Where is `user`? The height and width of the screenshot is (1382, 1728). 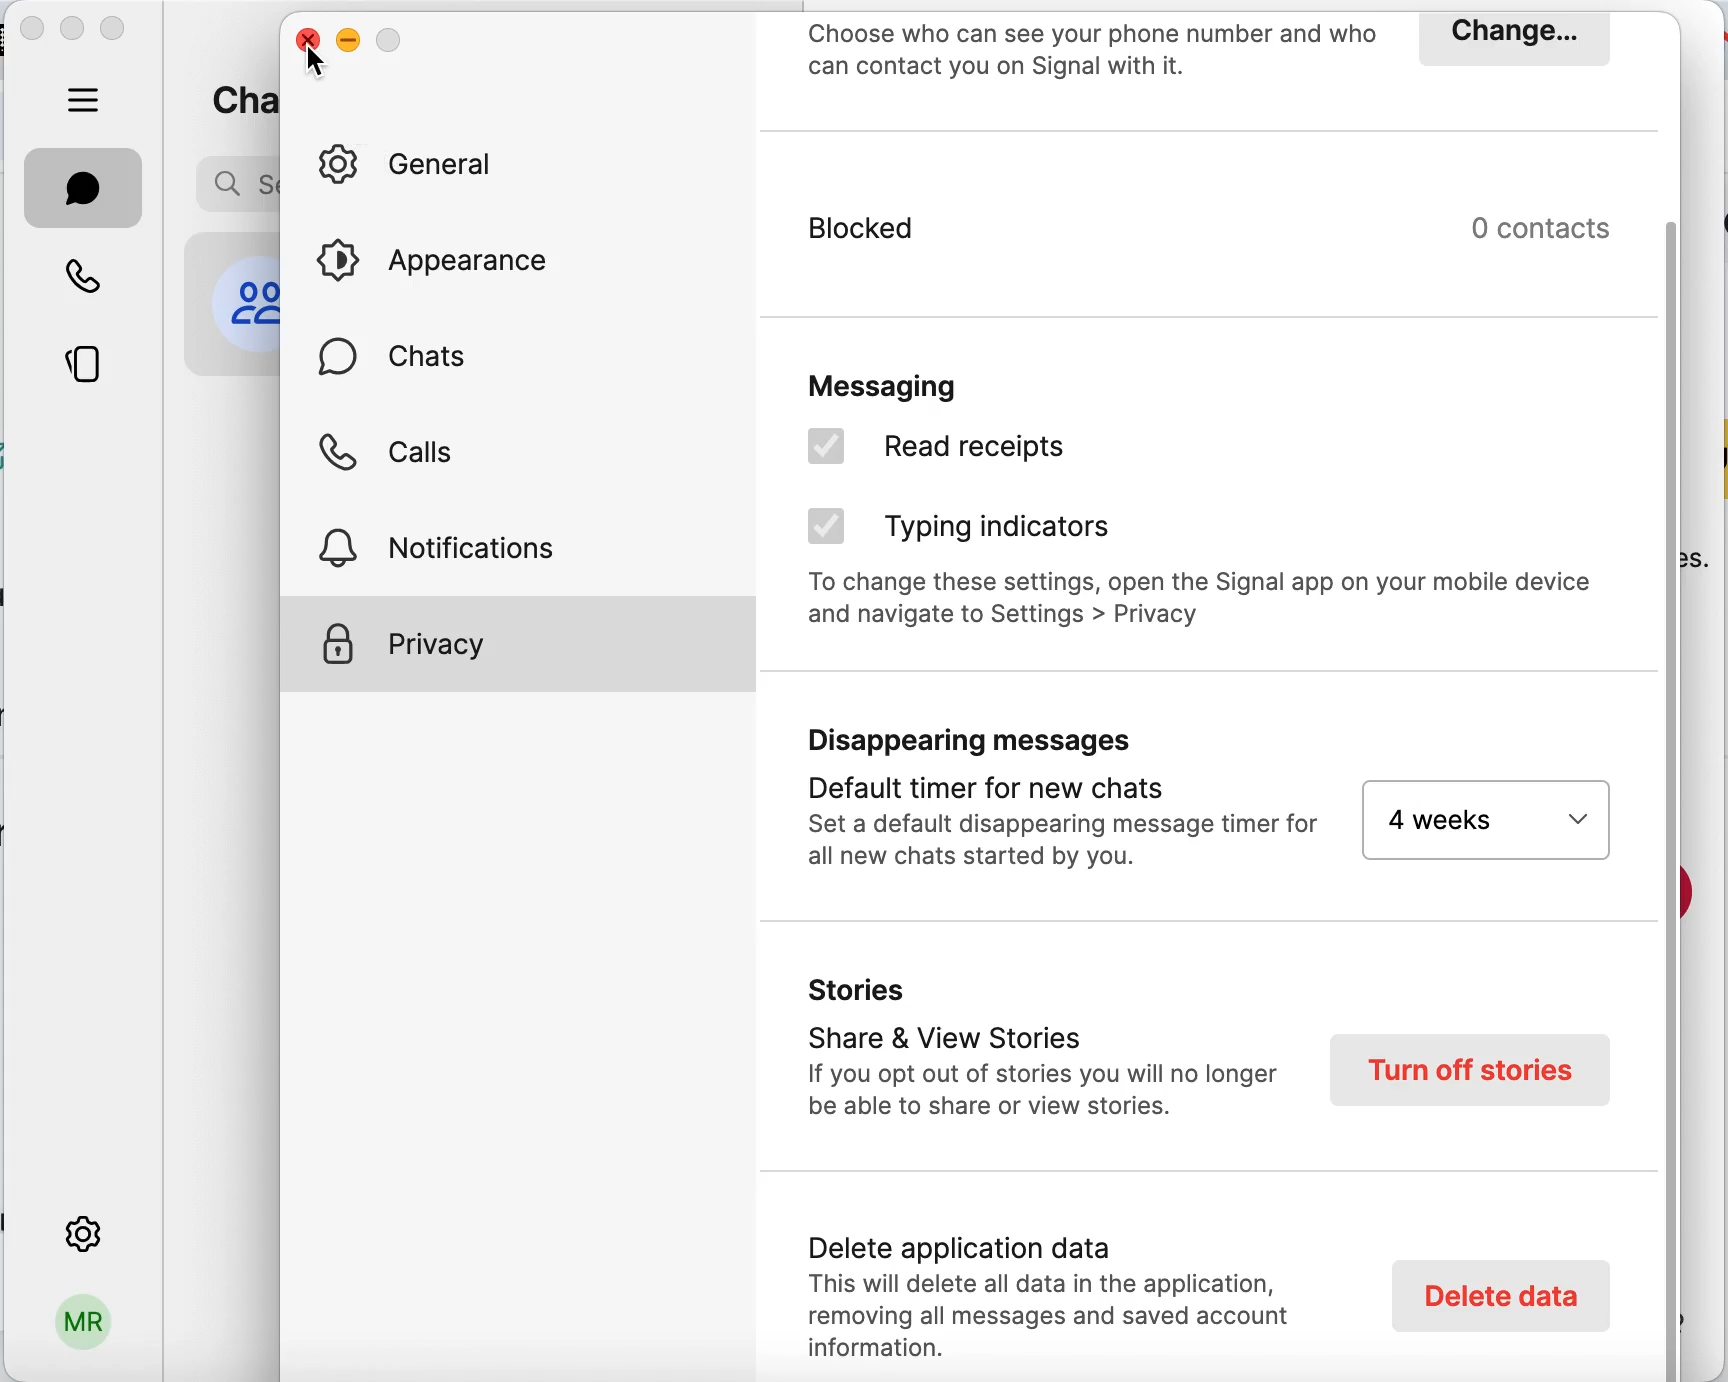 user is located at coordinates (81, 1330).